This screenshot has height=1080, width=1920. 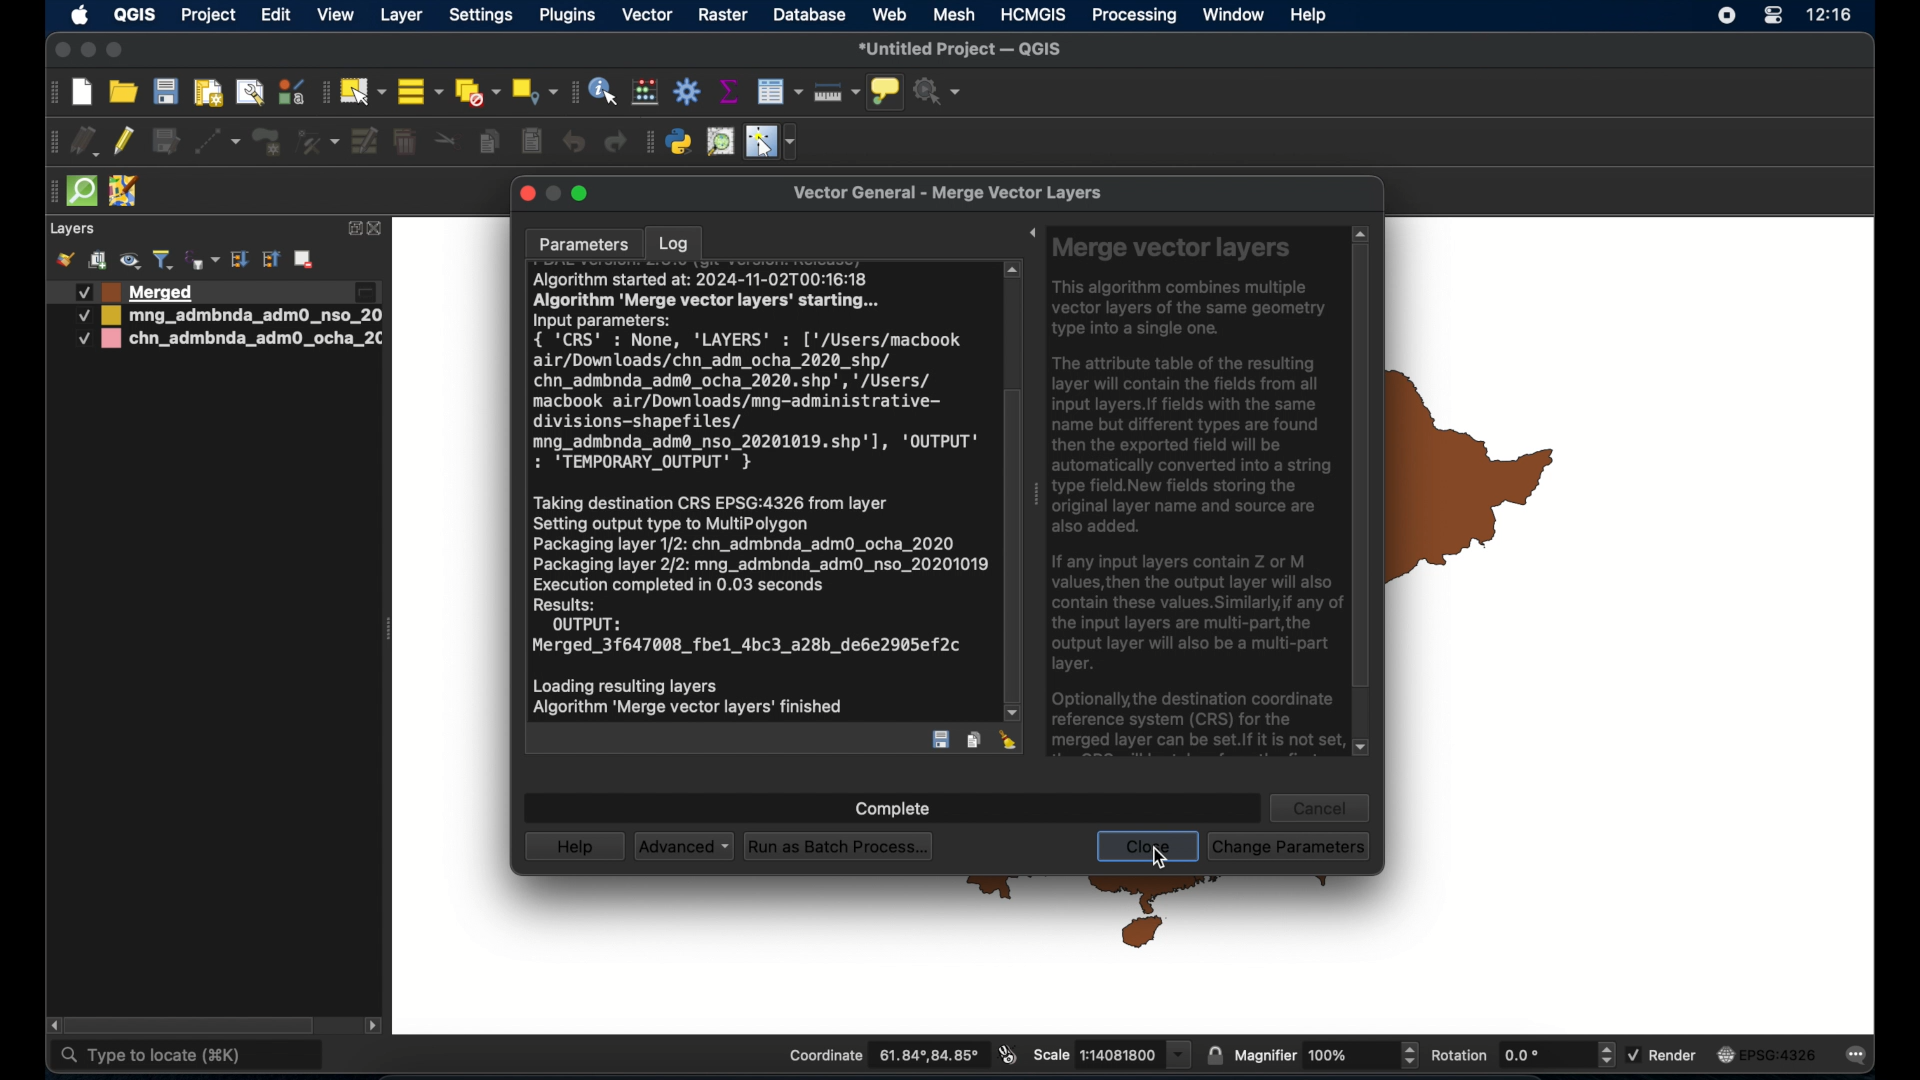 What do you see at coordinates (239, 260) in the screenshot?
I see `expand all` at bounding box center [239, 260].